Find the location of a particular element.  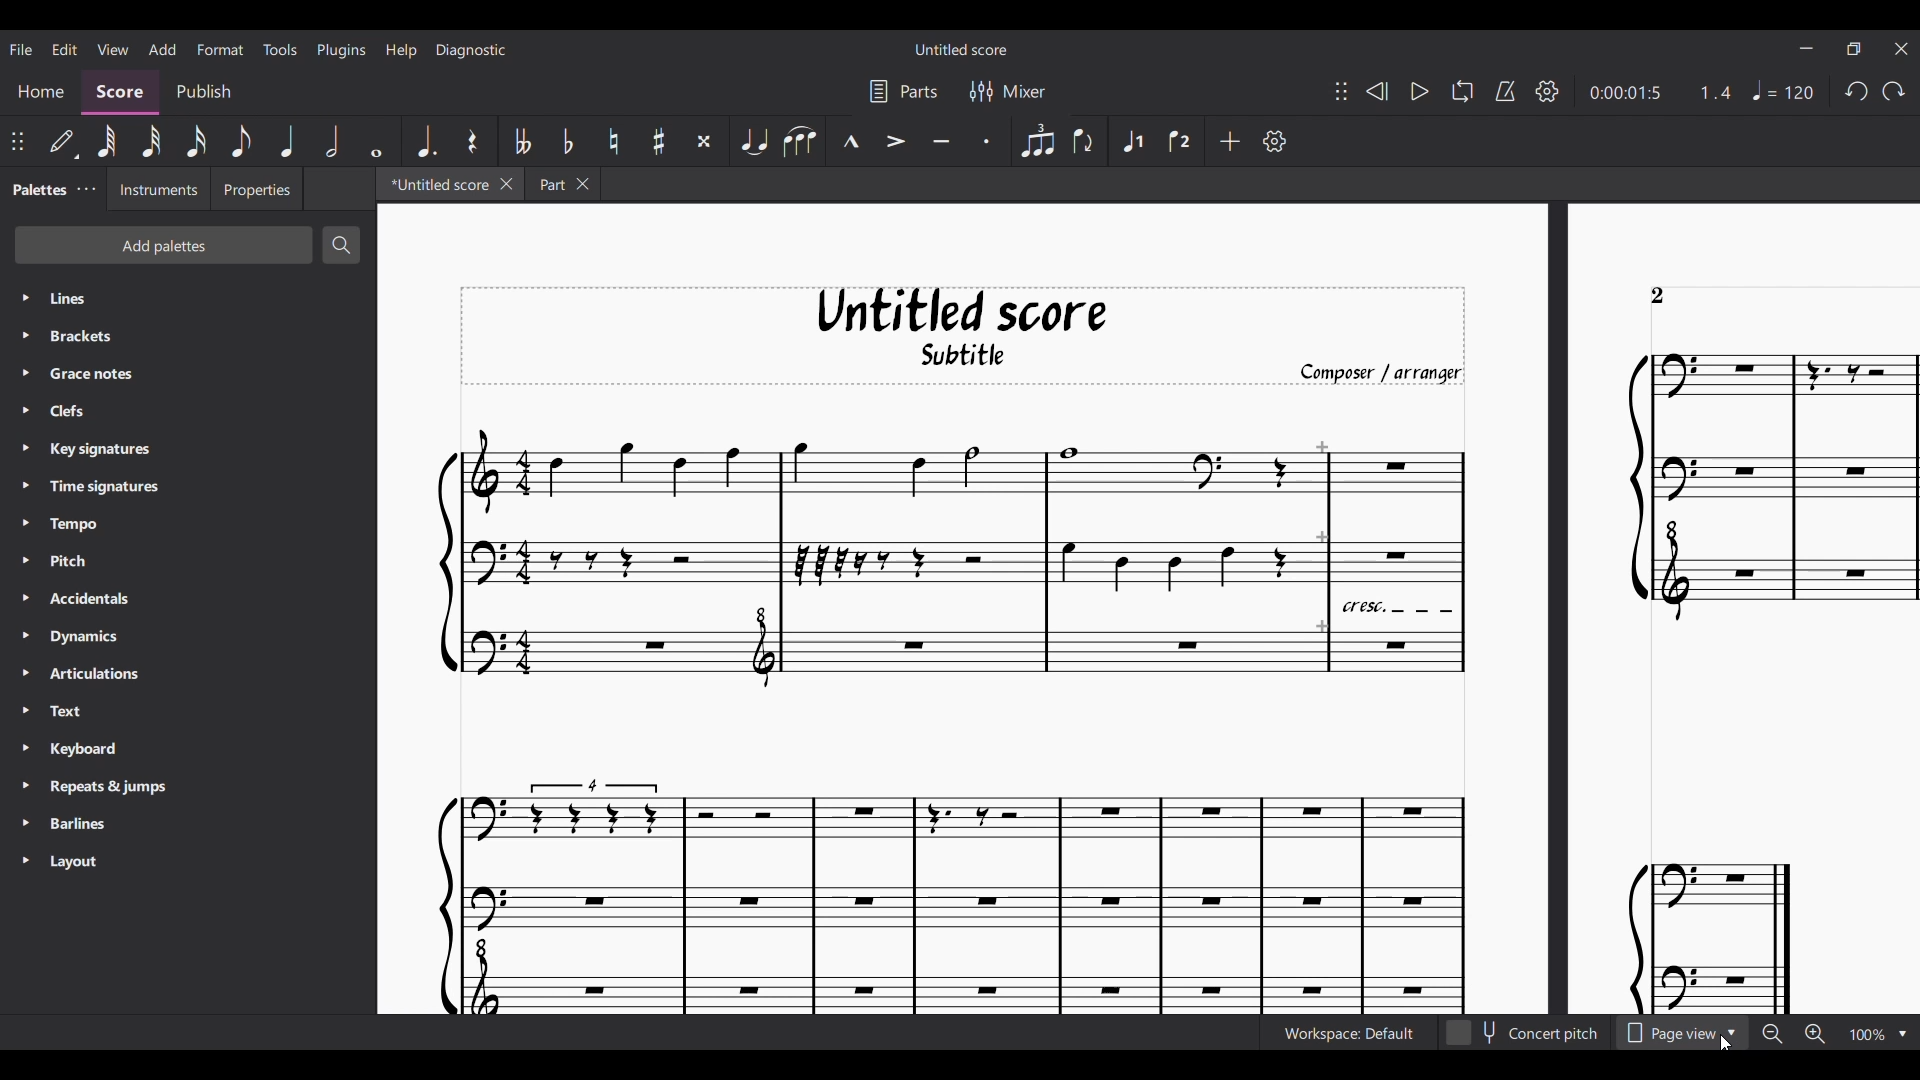

Zoom options  is located at coordinates (1902, 1035).